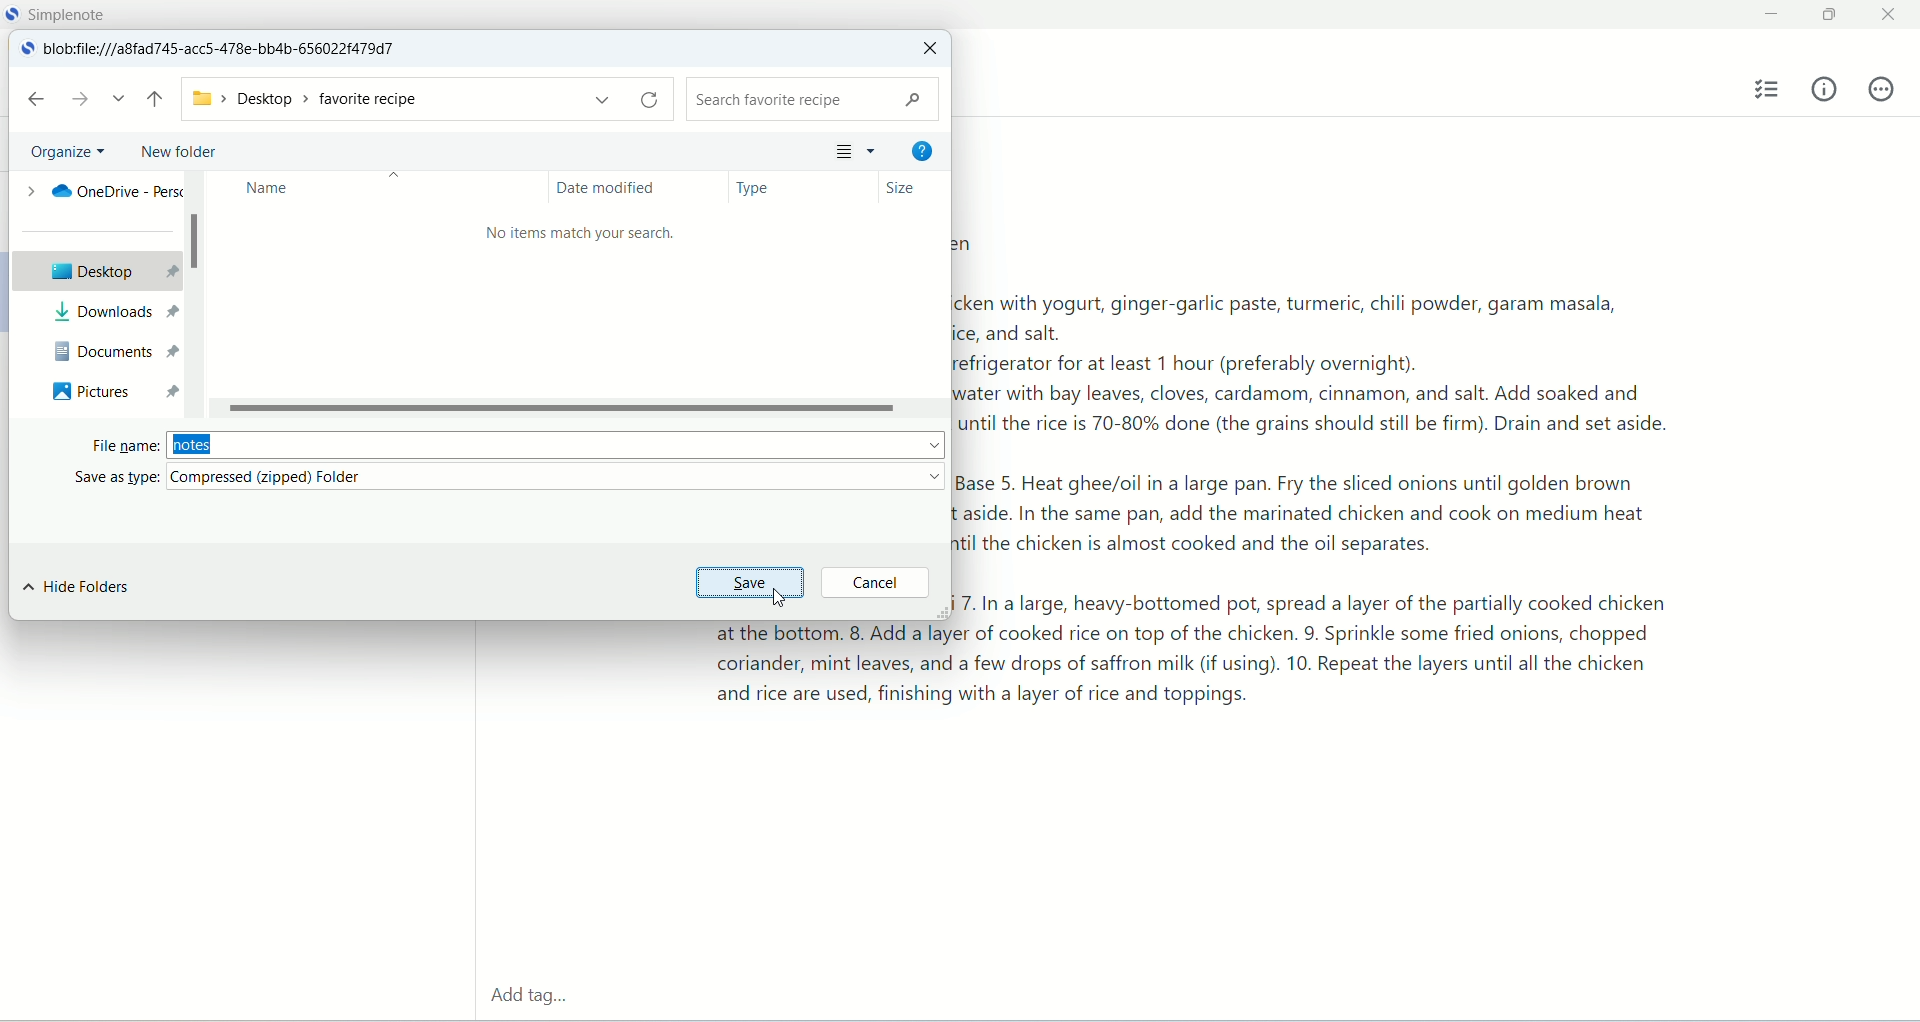 This screenshot has width=1920, height=1022. Describe the element at coordinates (874, 581) in the screenshot. I see `cancel` at that location.